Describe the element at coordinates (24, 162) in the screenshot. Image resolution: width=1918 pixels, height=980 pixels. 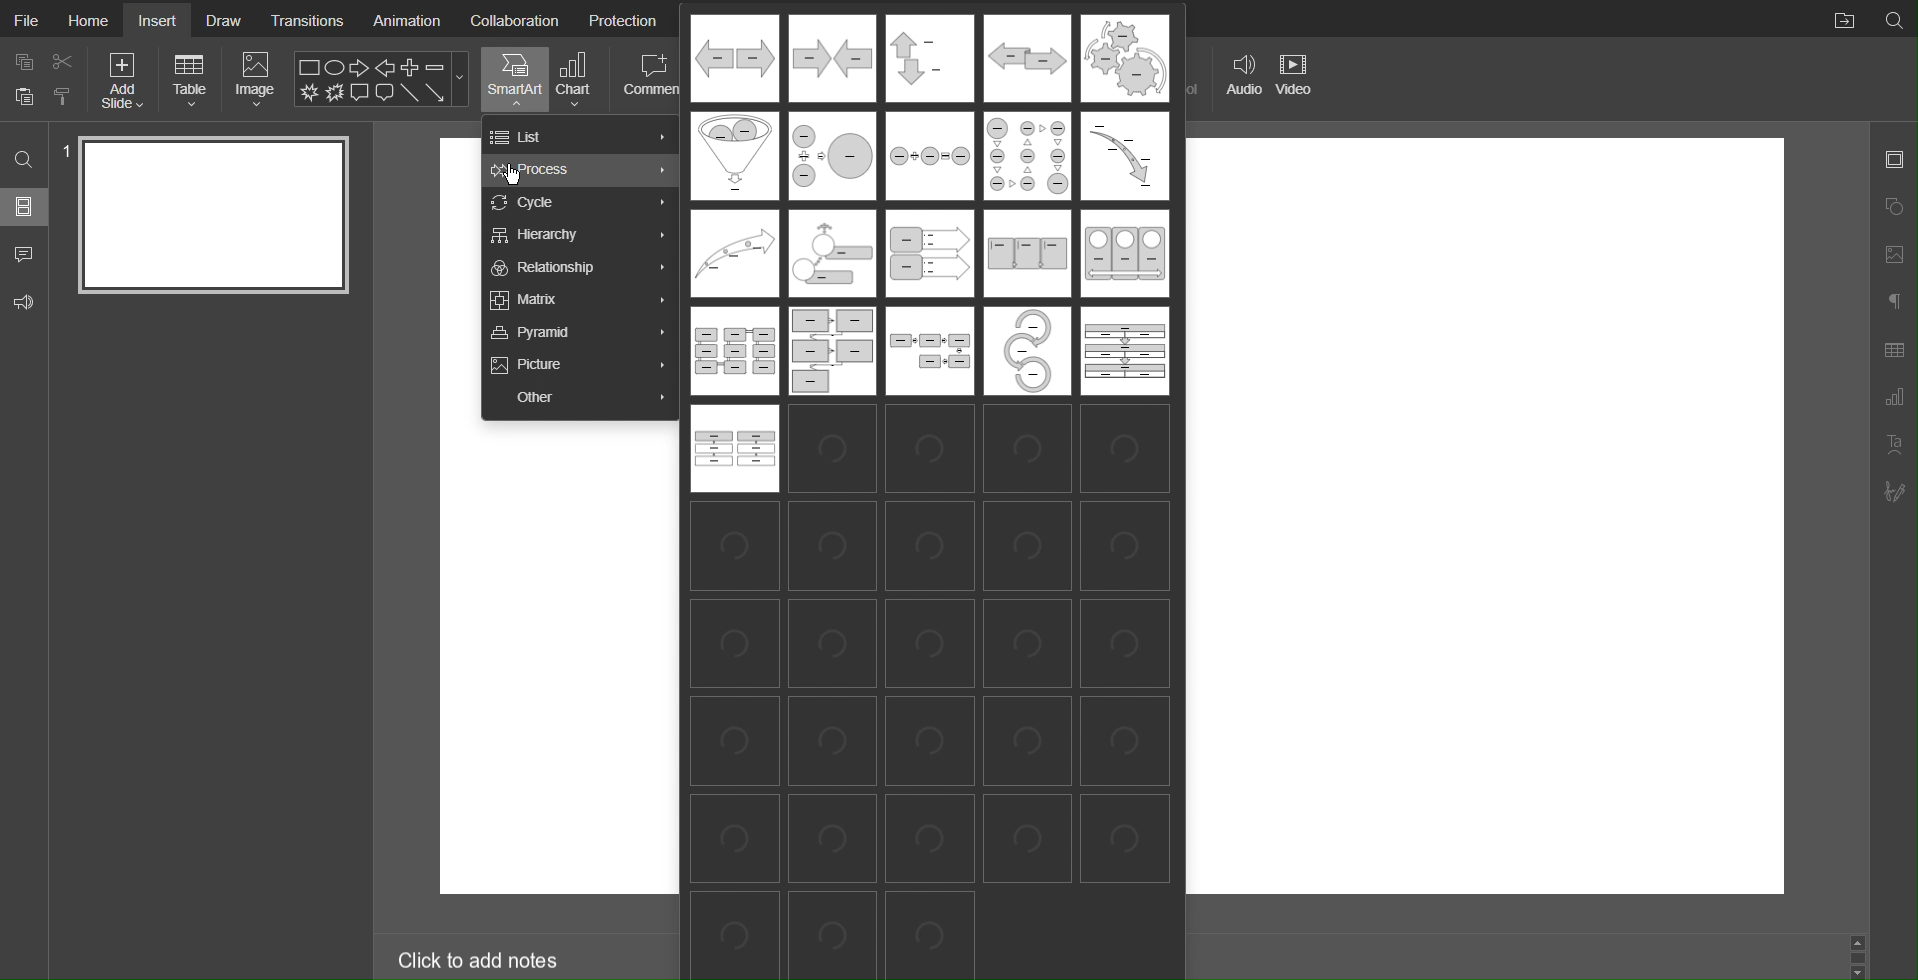
I see `Search` at that location.